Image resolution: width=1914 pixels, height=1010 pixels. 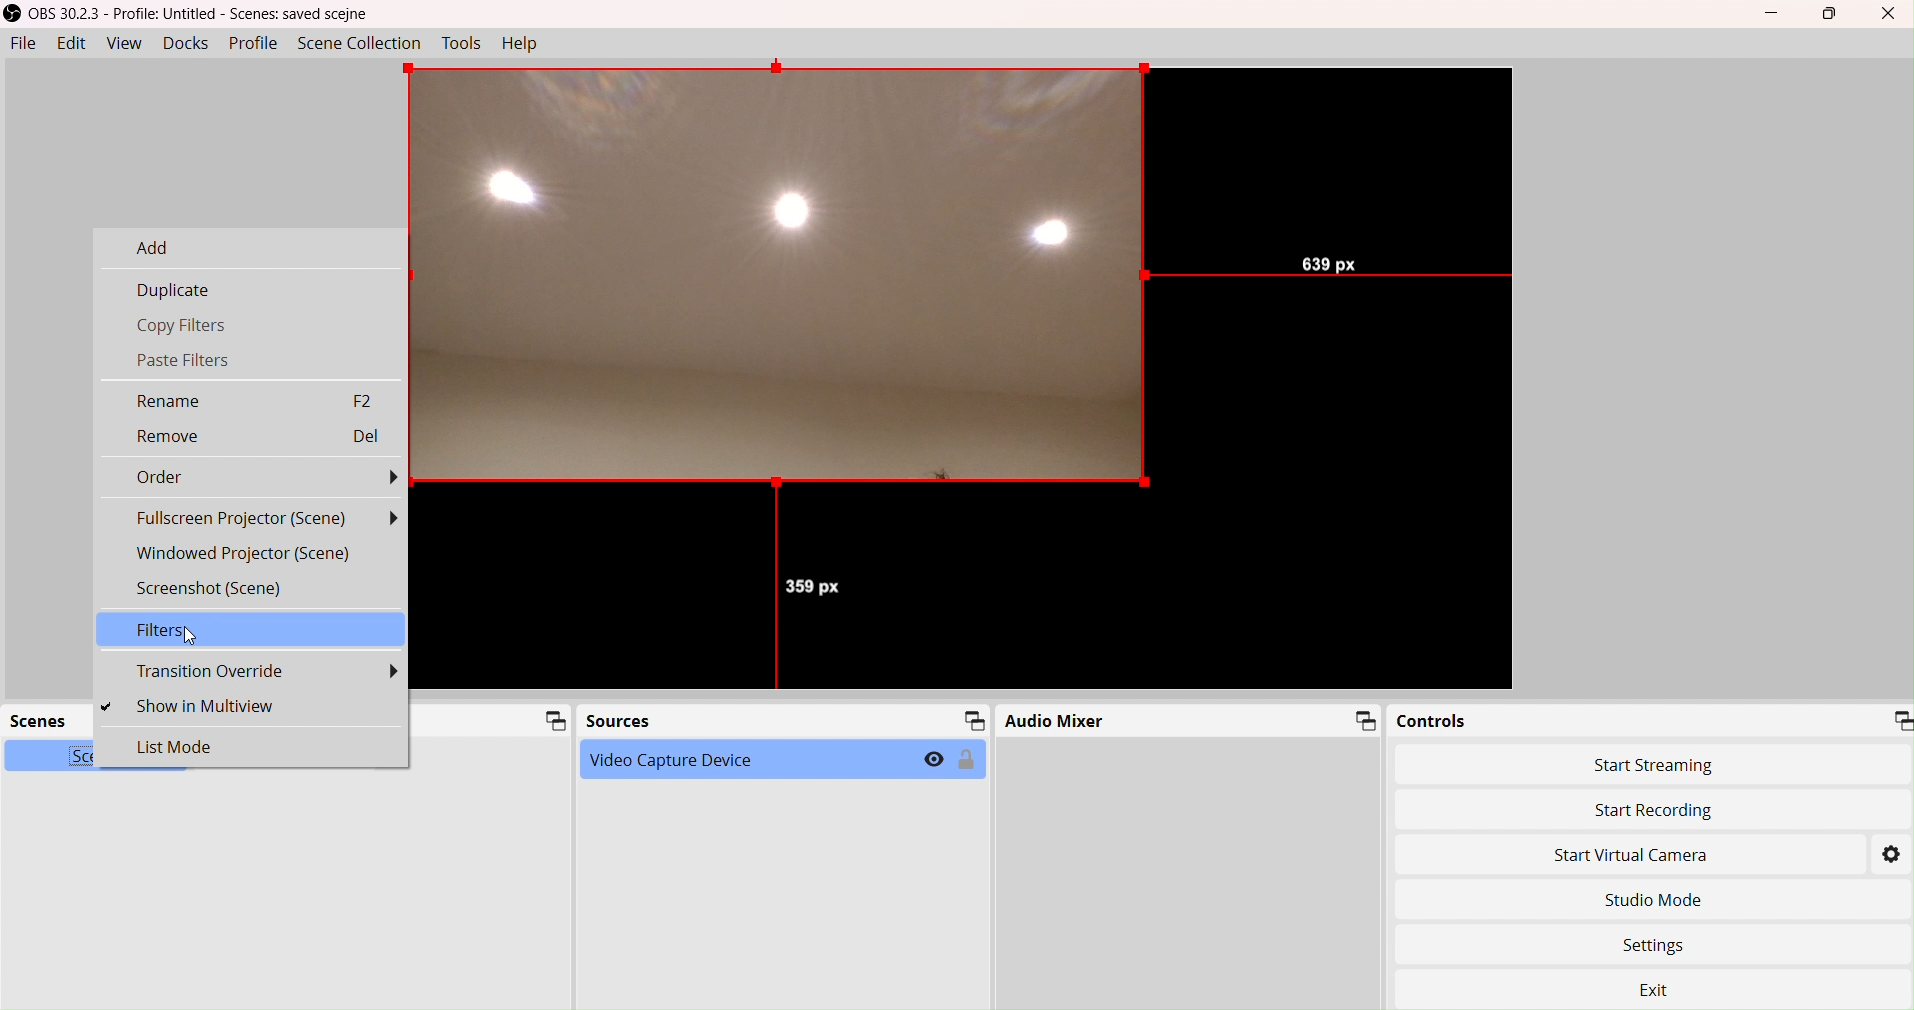 What do you see at coordinates (173, 748) in the screenshot?
I see `List Mode` at bounding box center [173, 748].